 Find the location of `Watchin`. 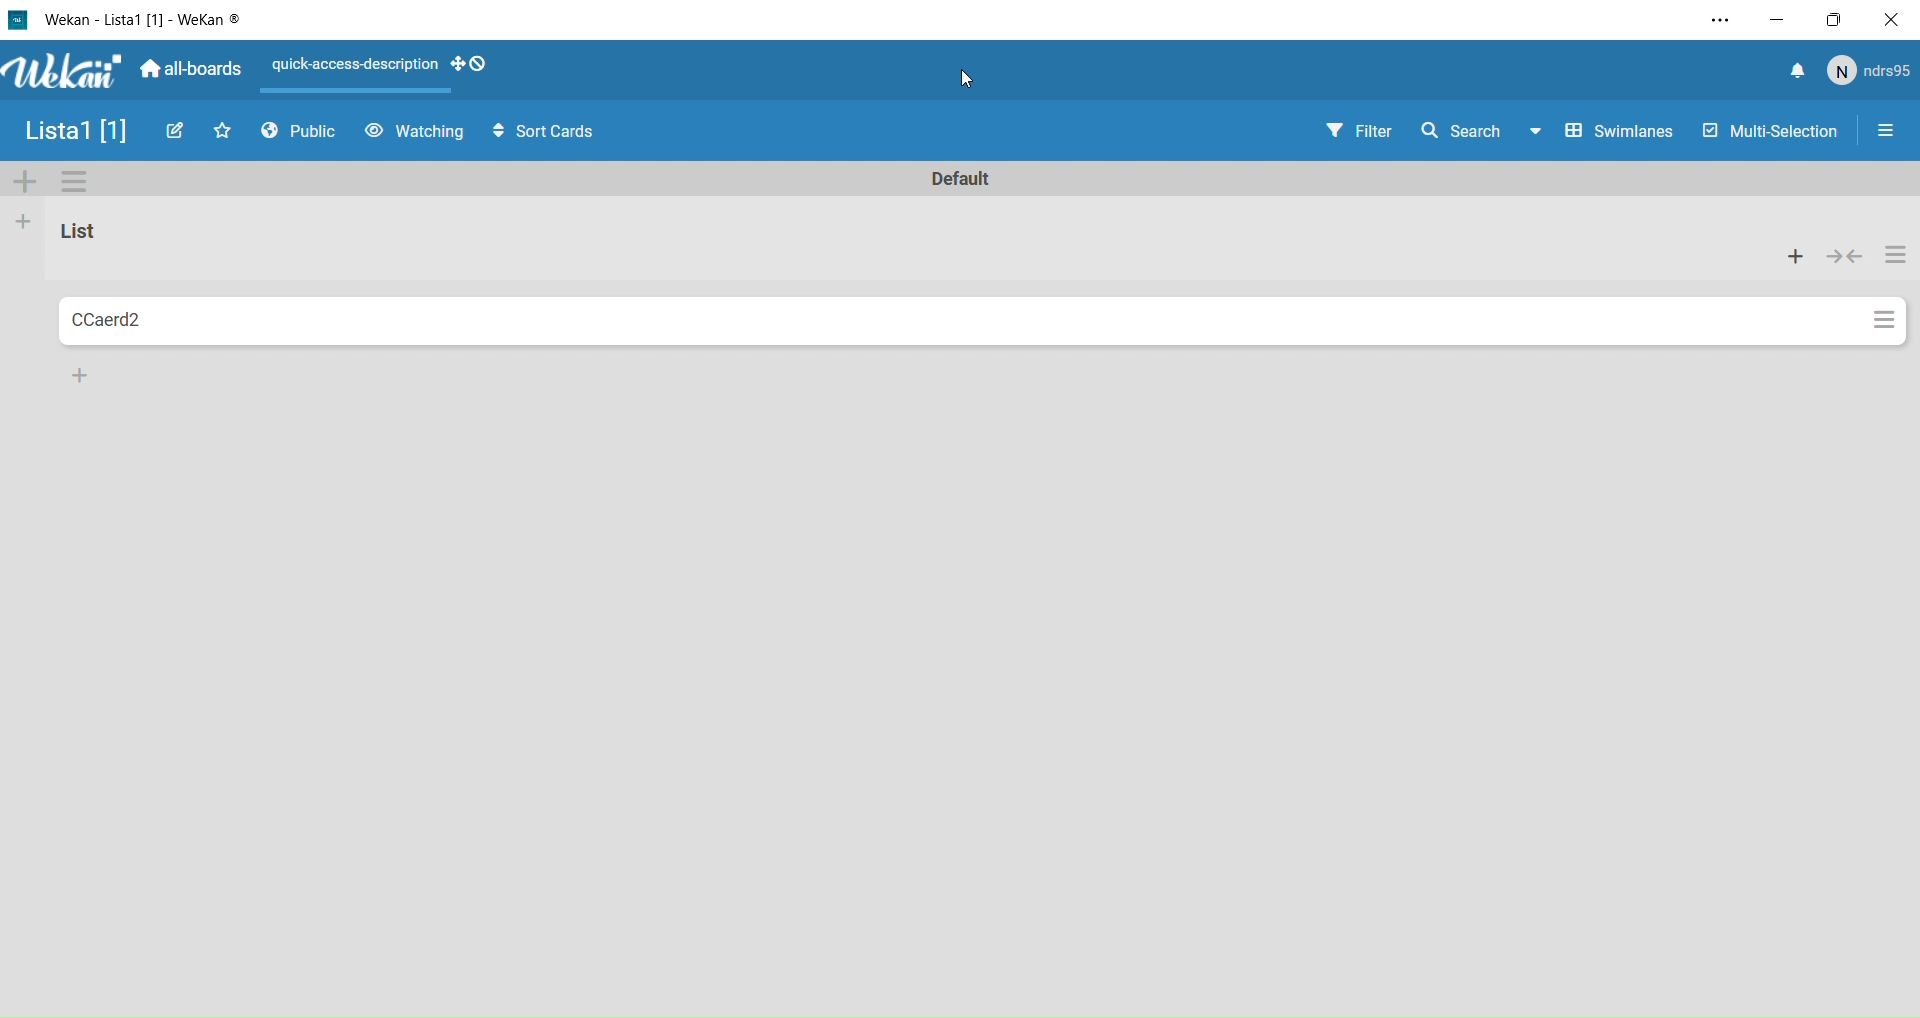

Watchin is located at coordinates (417, 133).